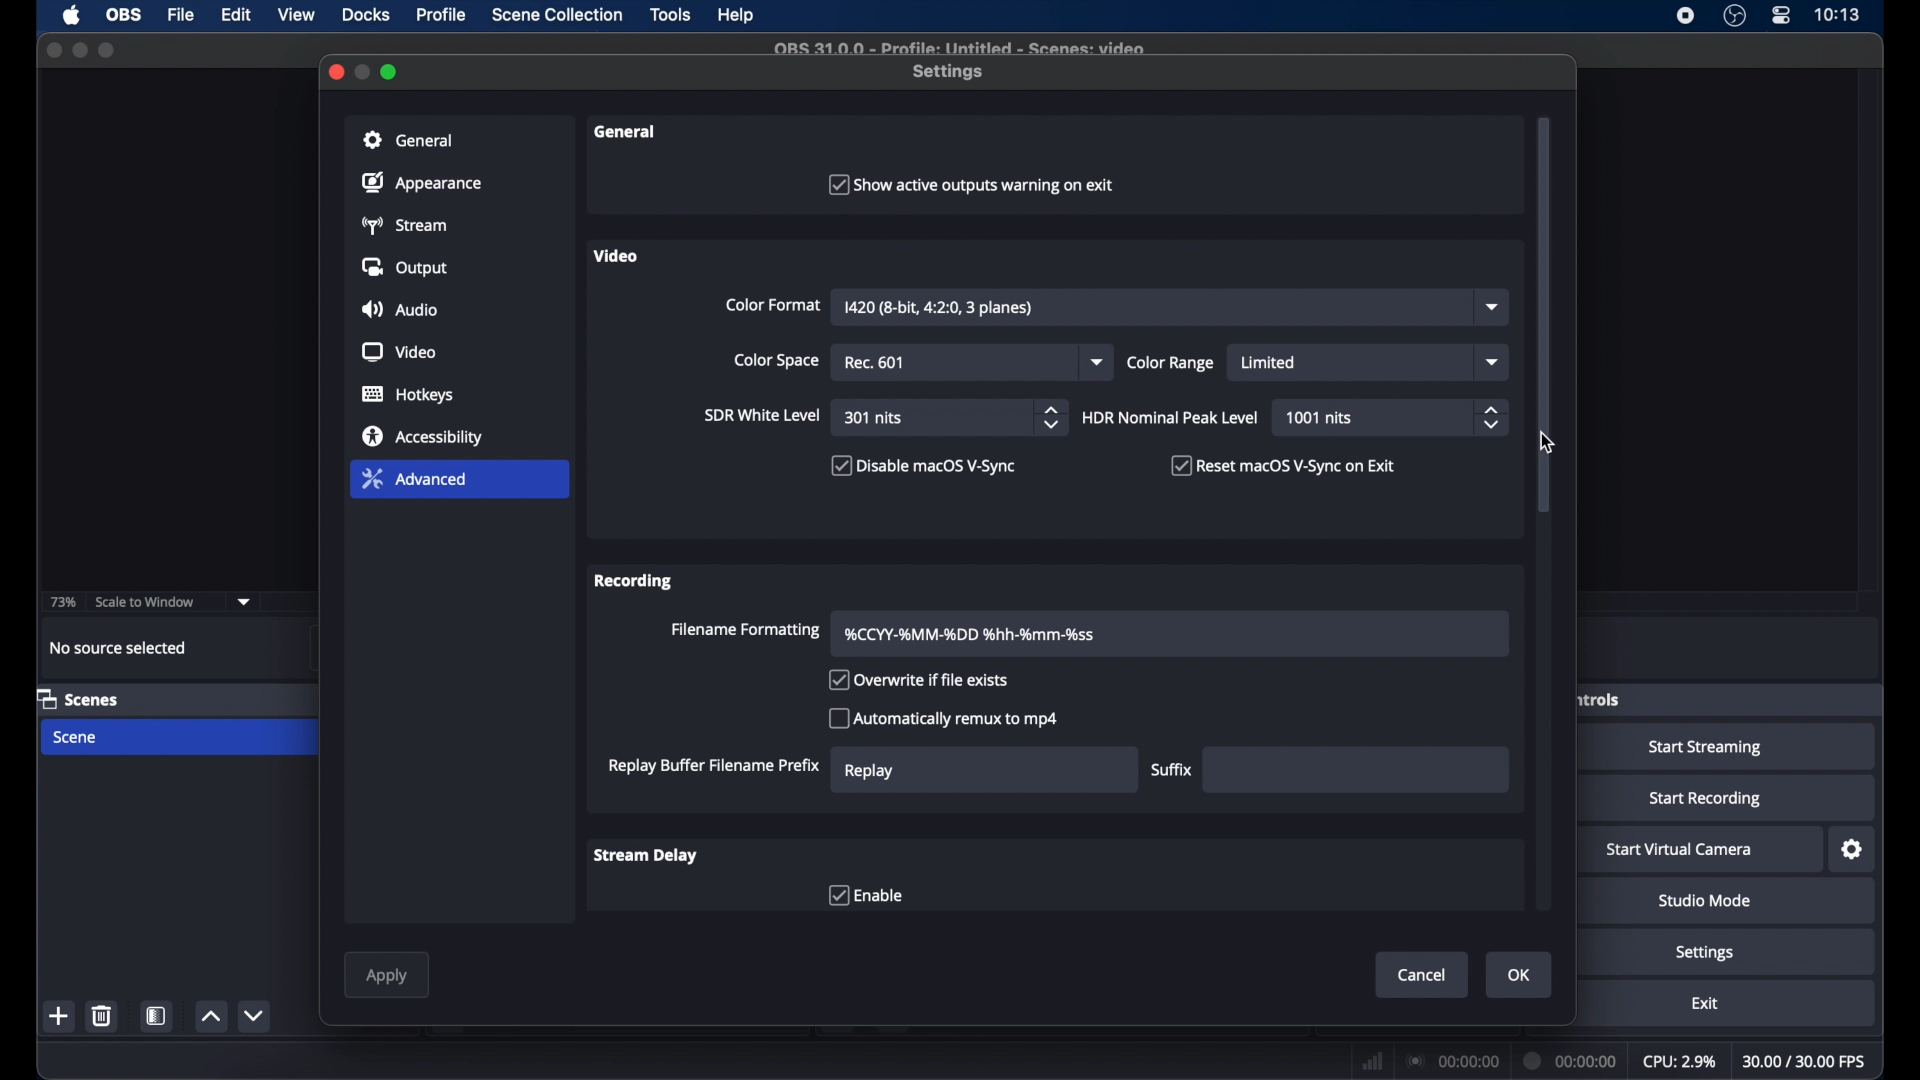 The image size is (1920, 1080). I want to click on replay buffer, so click(716, 765).